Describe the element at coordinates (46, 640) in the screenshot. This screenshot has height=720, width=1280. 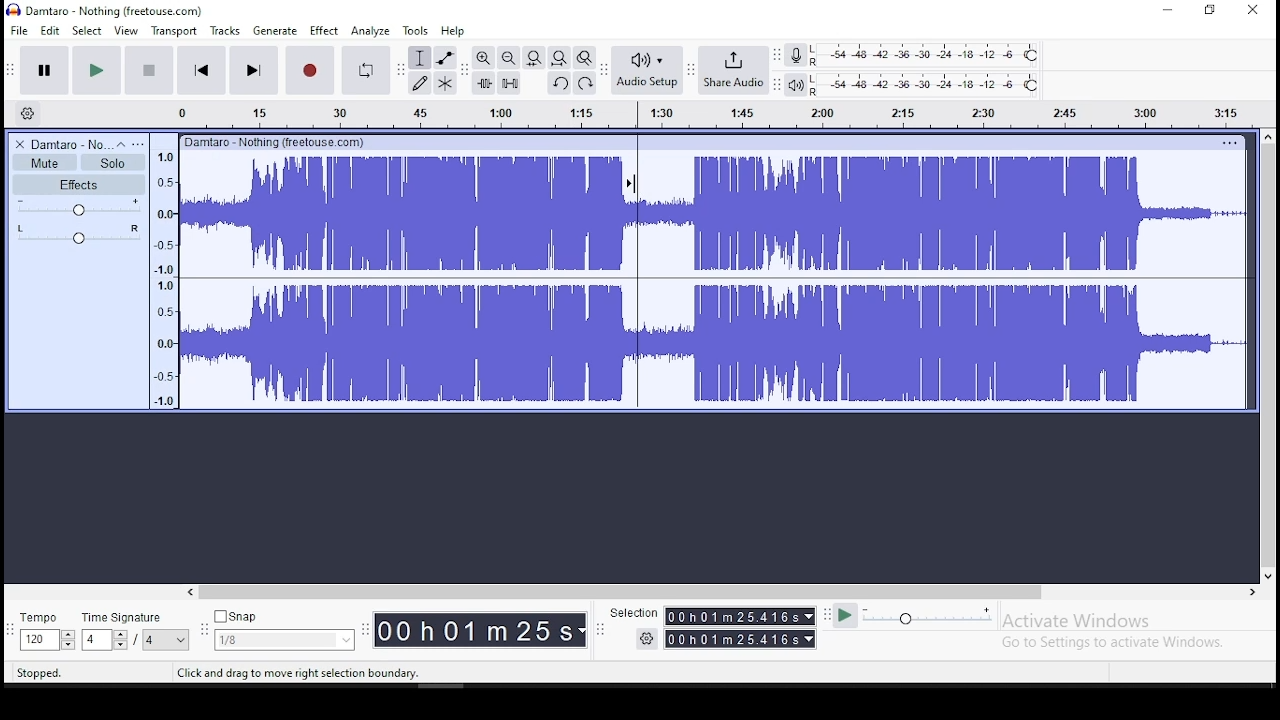
I see `toggle buttons` at that location.